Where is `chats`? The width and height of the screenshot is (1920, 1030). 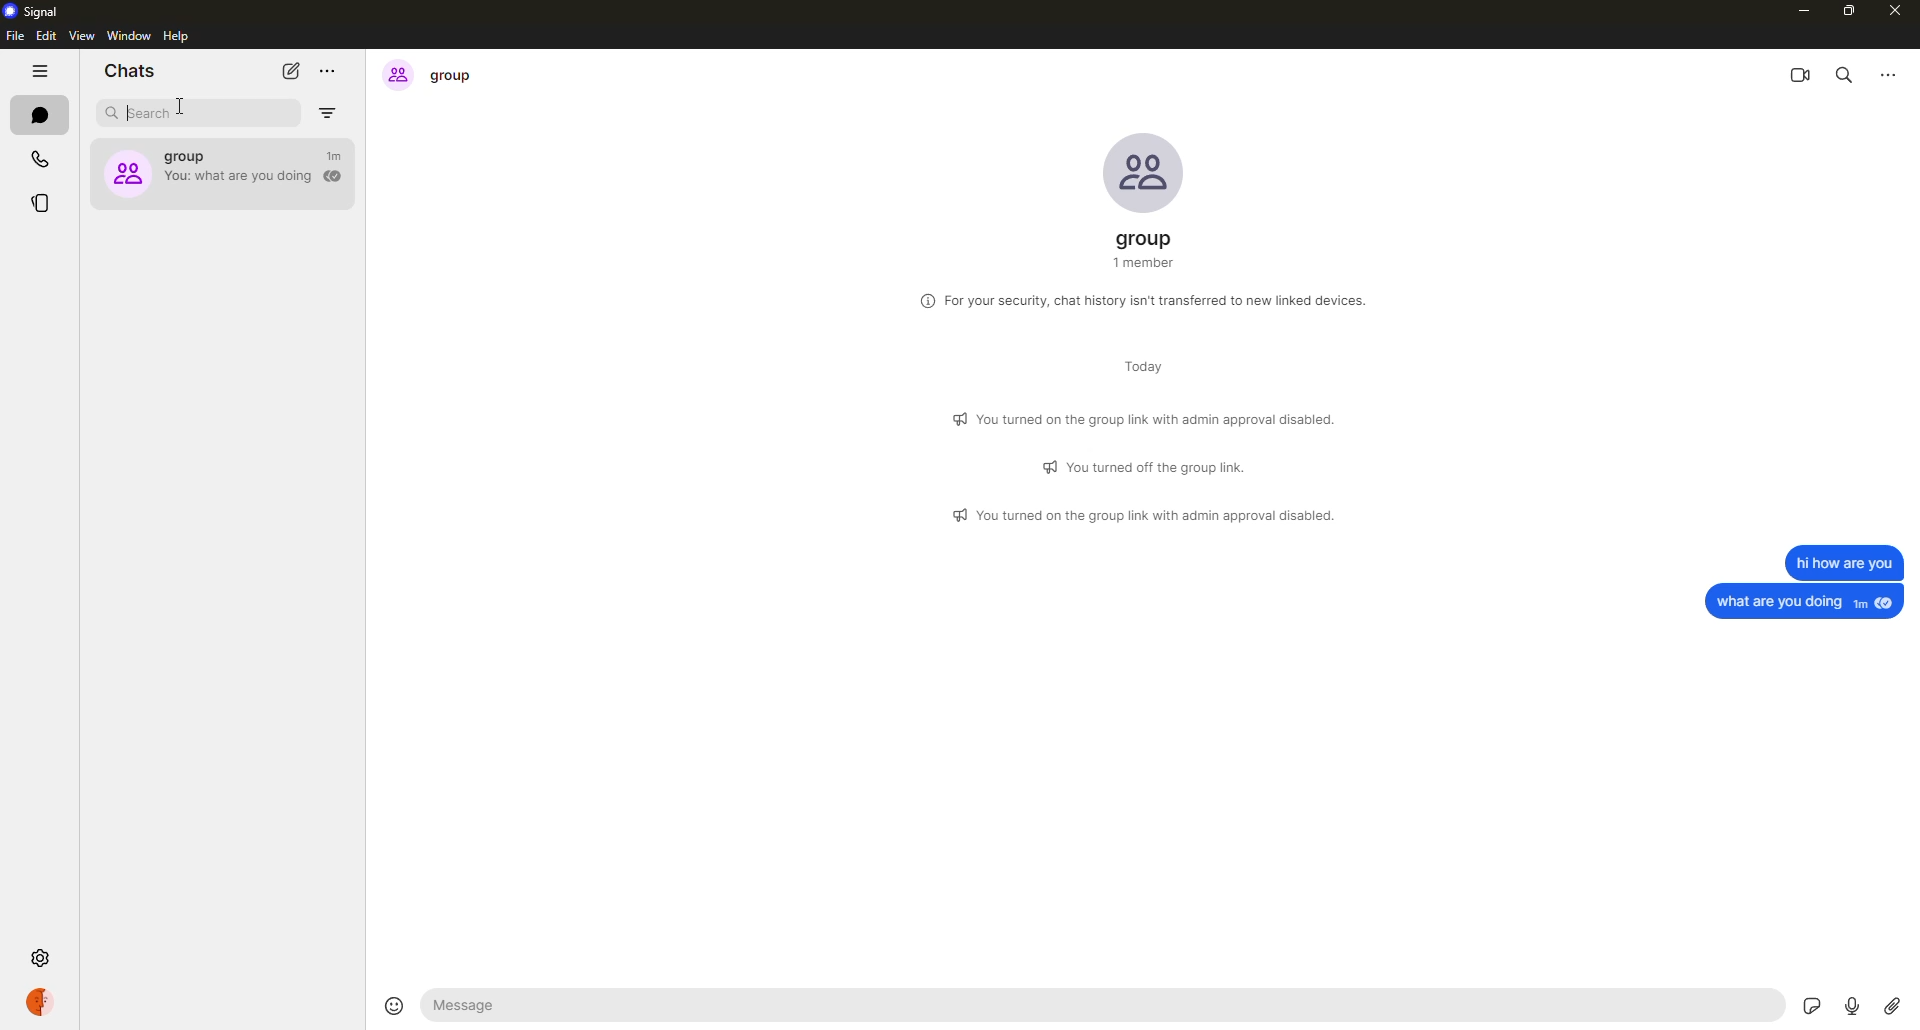
chats is located at coordinates (38, 113).